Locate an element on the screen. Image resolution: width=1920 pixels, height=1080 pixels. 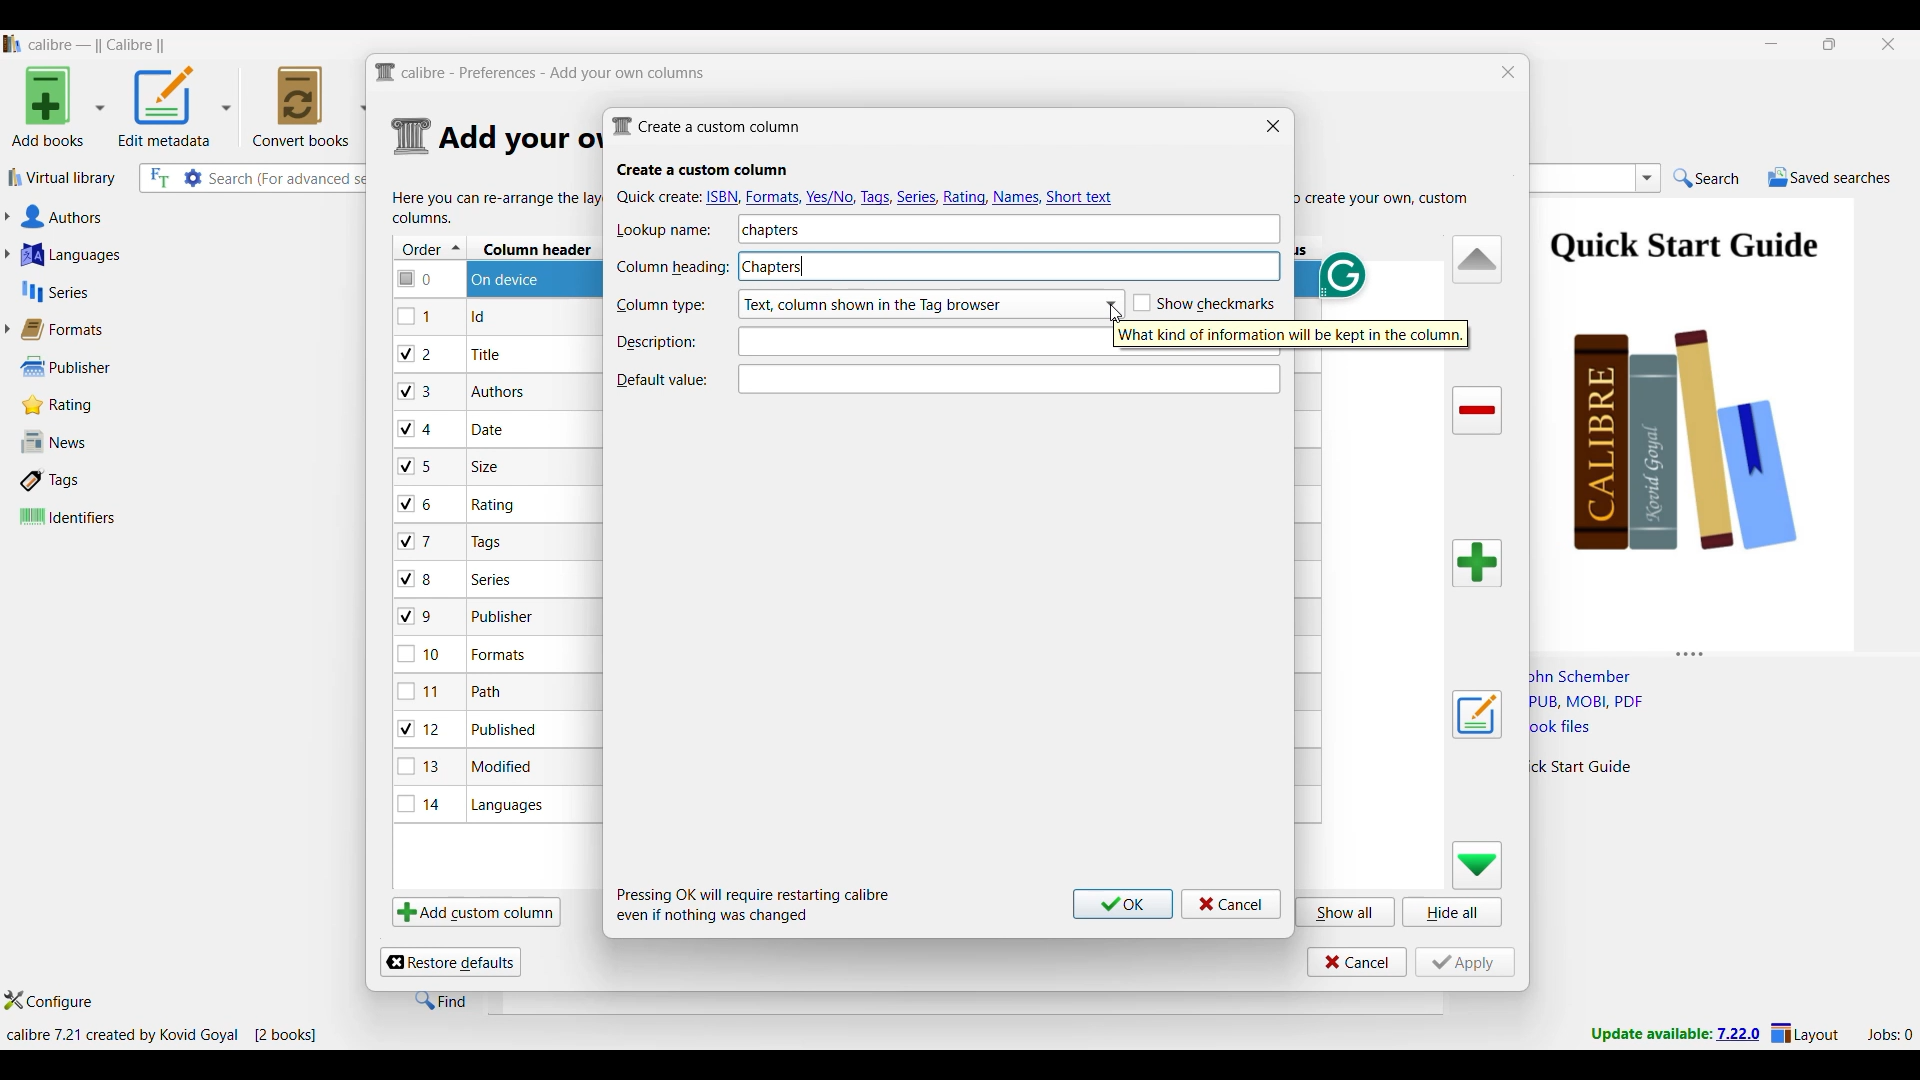
Window name is located at coordinates (706, 126).